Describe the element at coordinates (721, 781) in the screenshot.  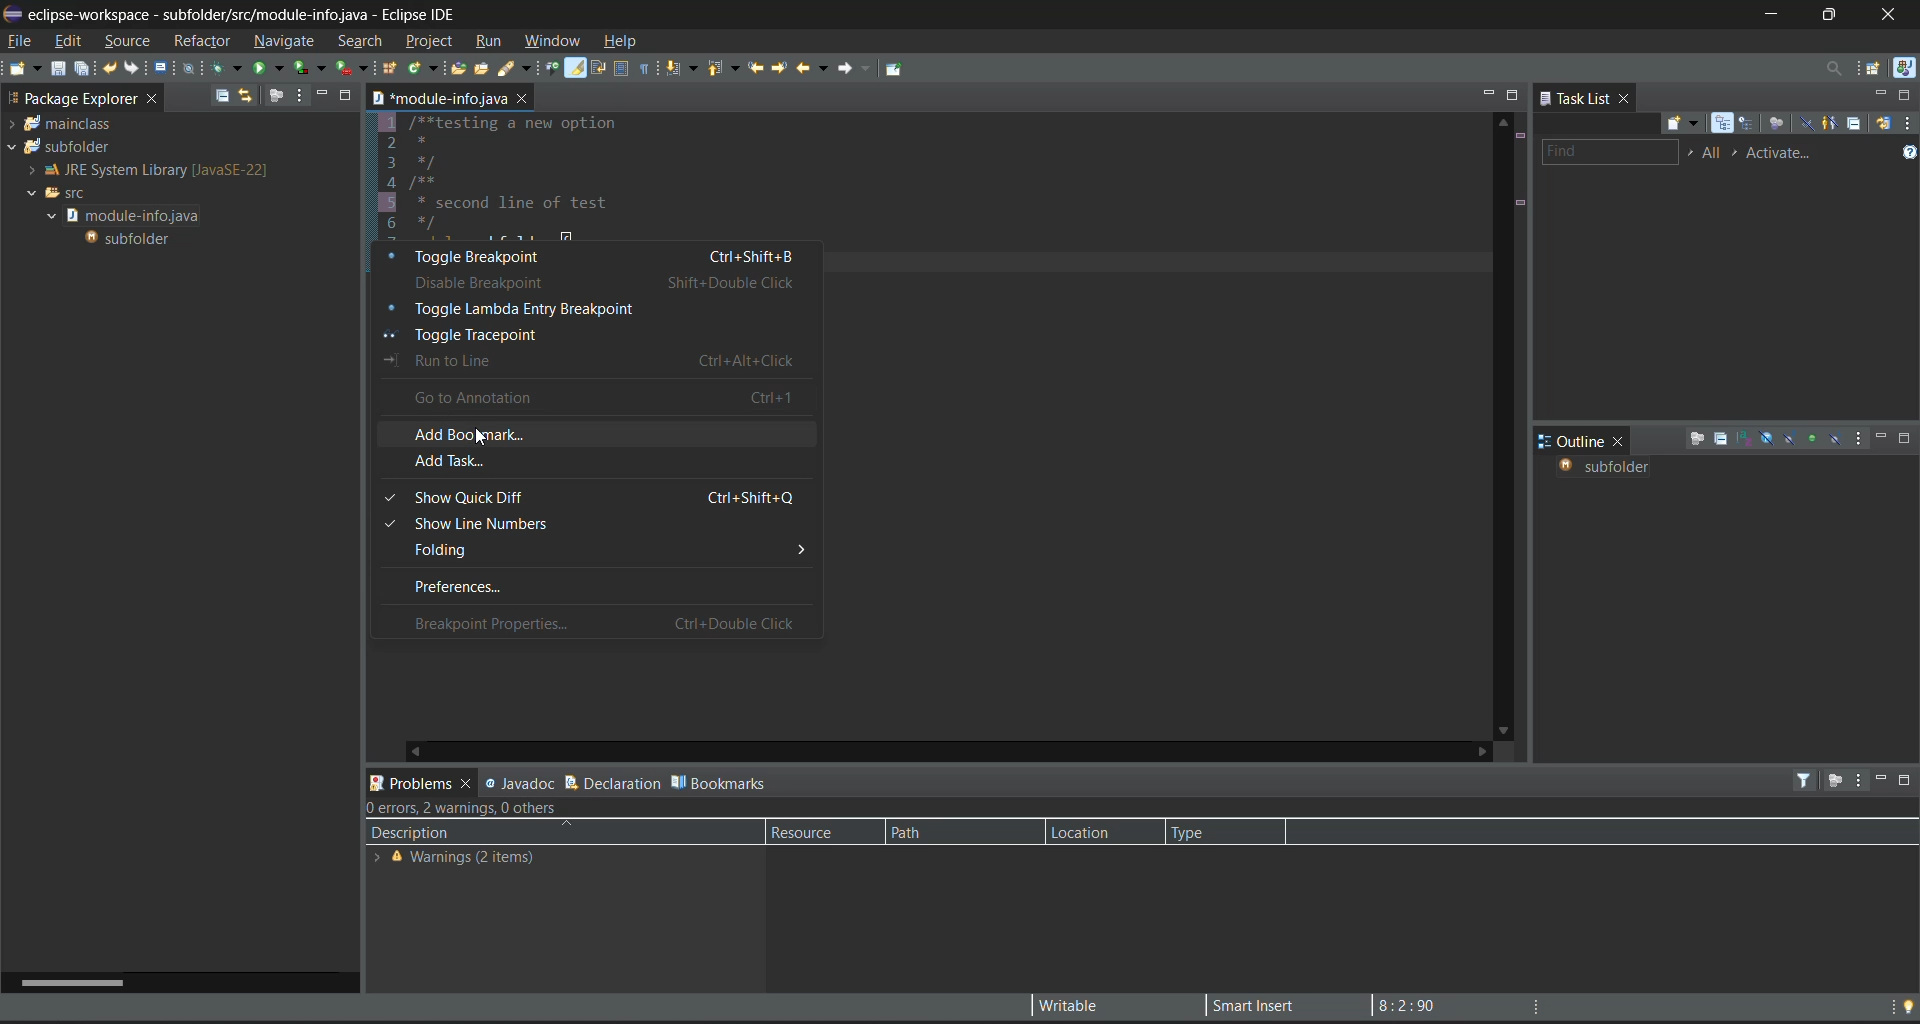
I see `bookmarks` at that location.